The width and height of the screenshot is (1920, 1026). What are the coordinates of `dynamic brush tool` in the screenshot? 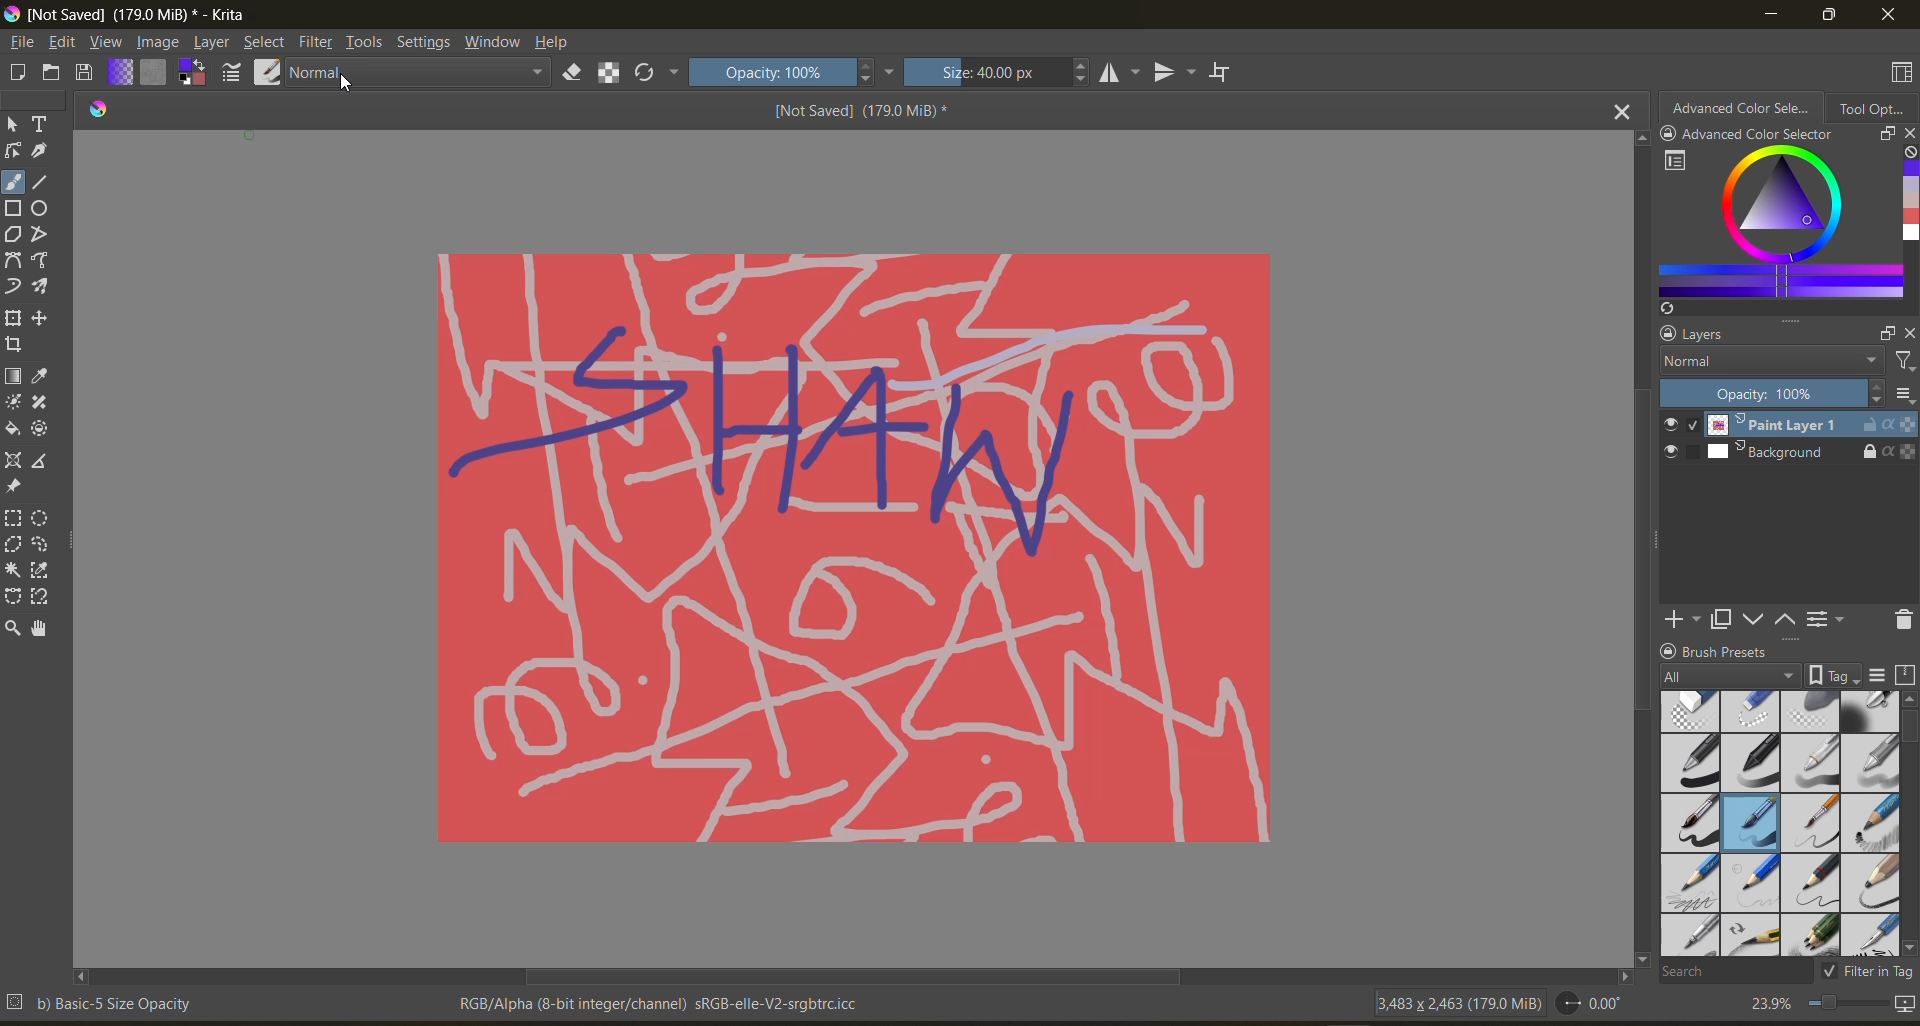 It's located at (14, 287).